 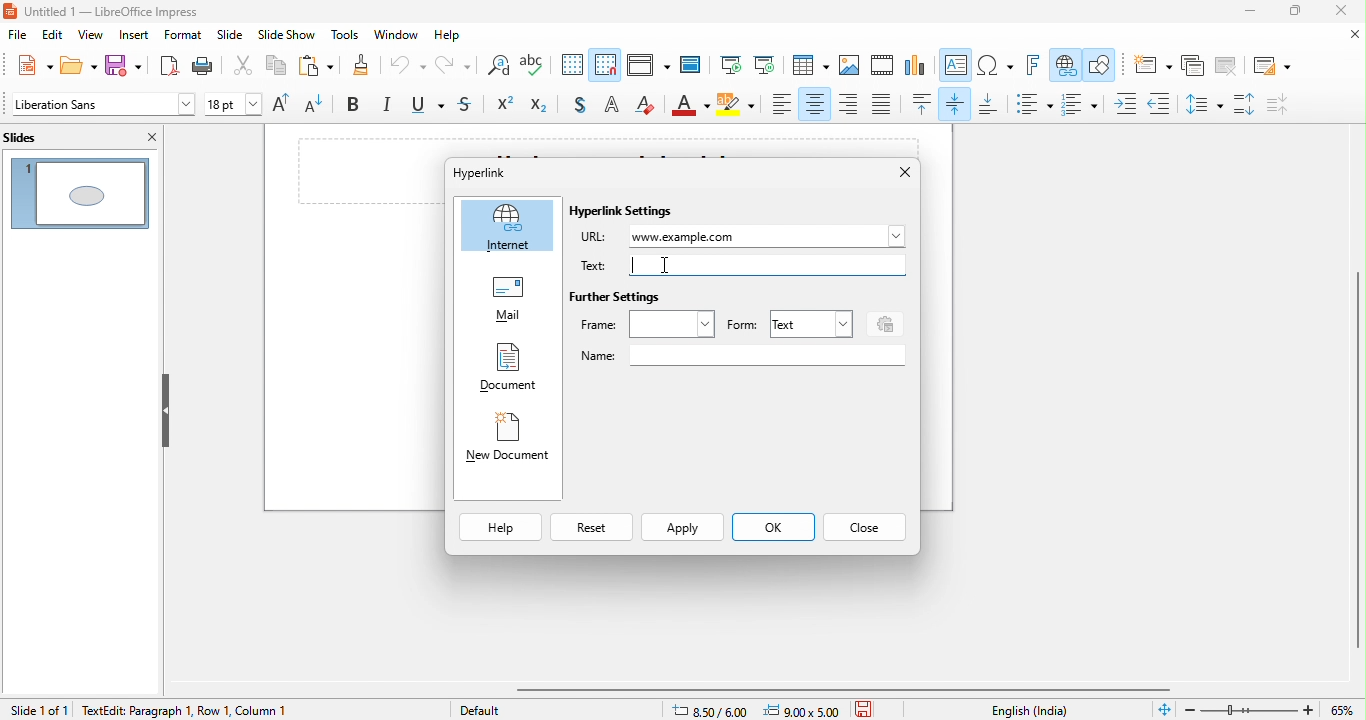 What do you see at coordinates (1273, 708) in the screenshot?
I see `zoom` at bounding box center [1273, 708].